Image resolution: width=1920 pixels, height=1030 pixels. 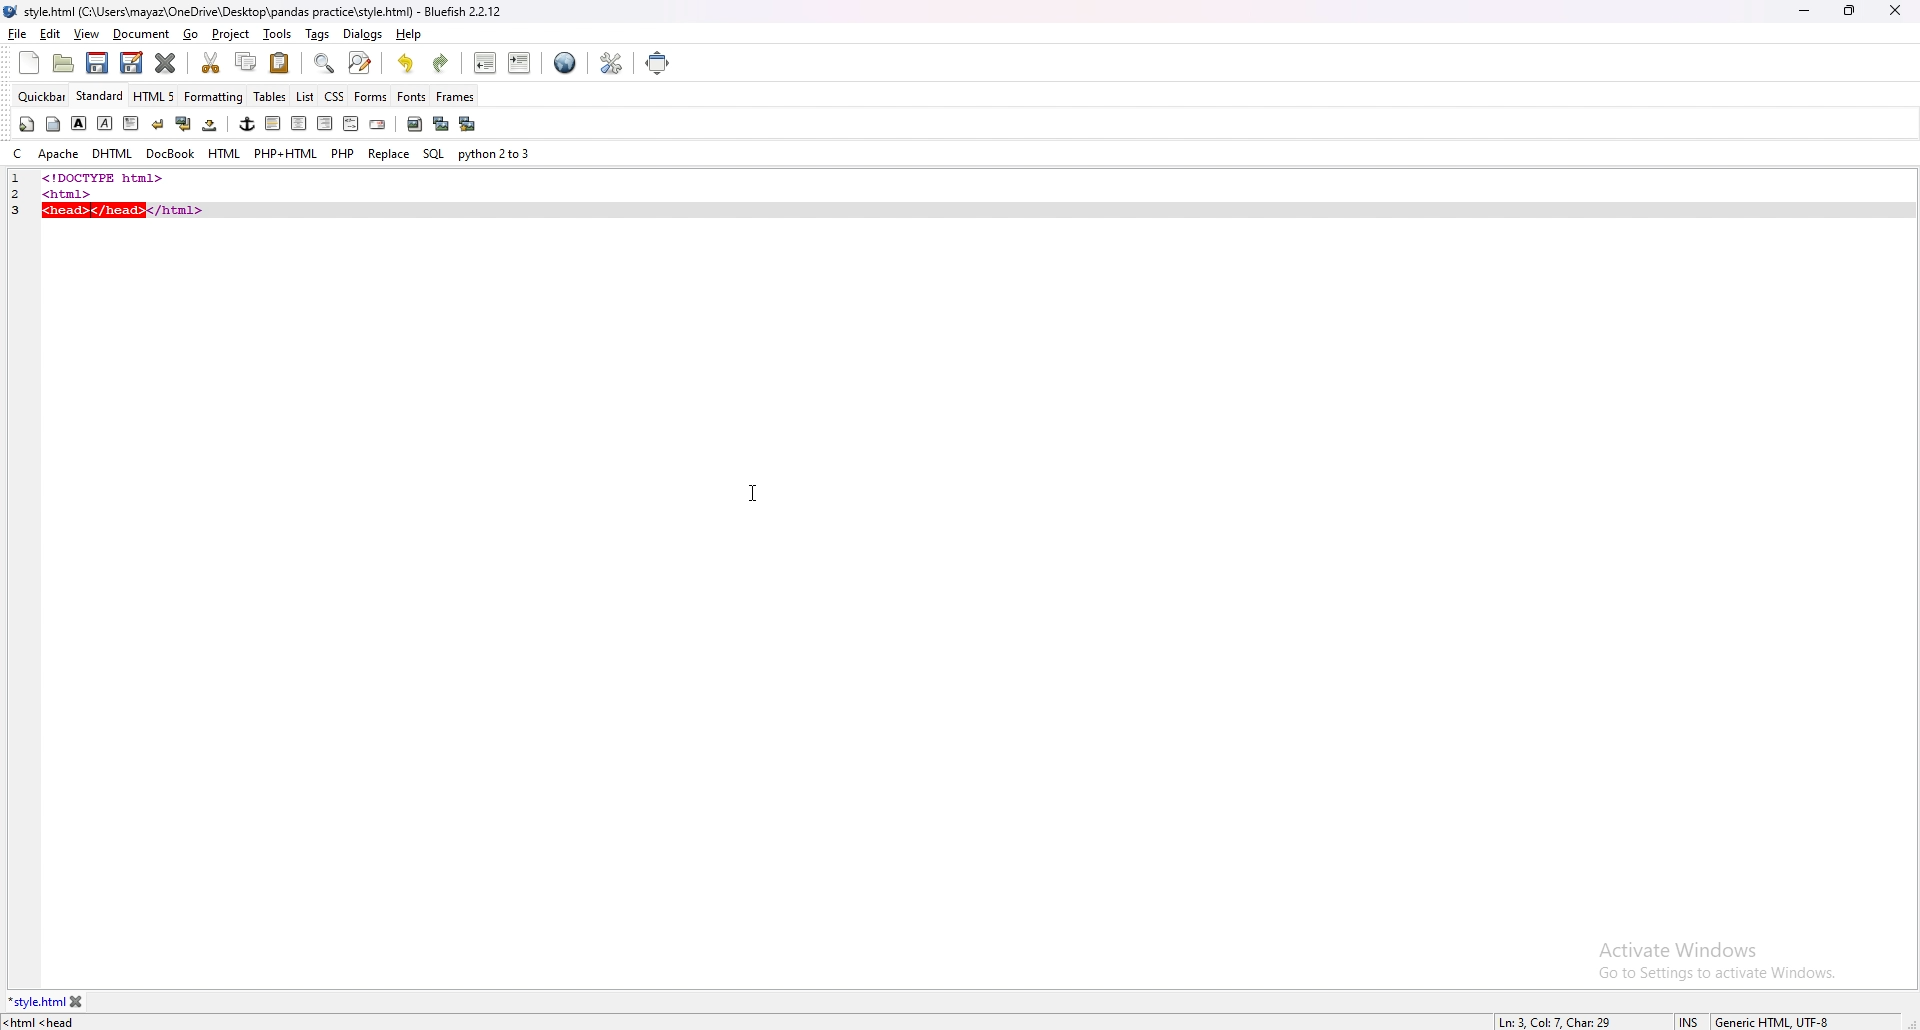 I want to click on fonts, so click(x=412, y=96).